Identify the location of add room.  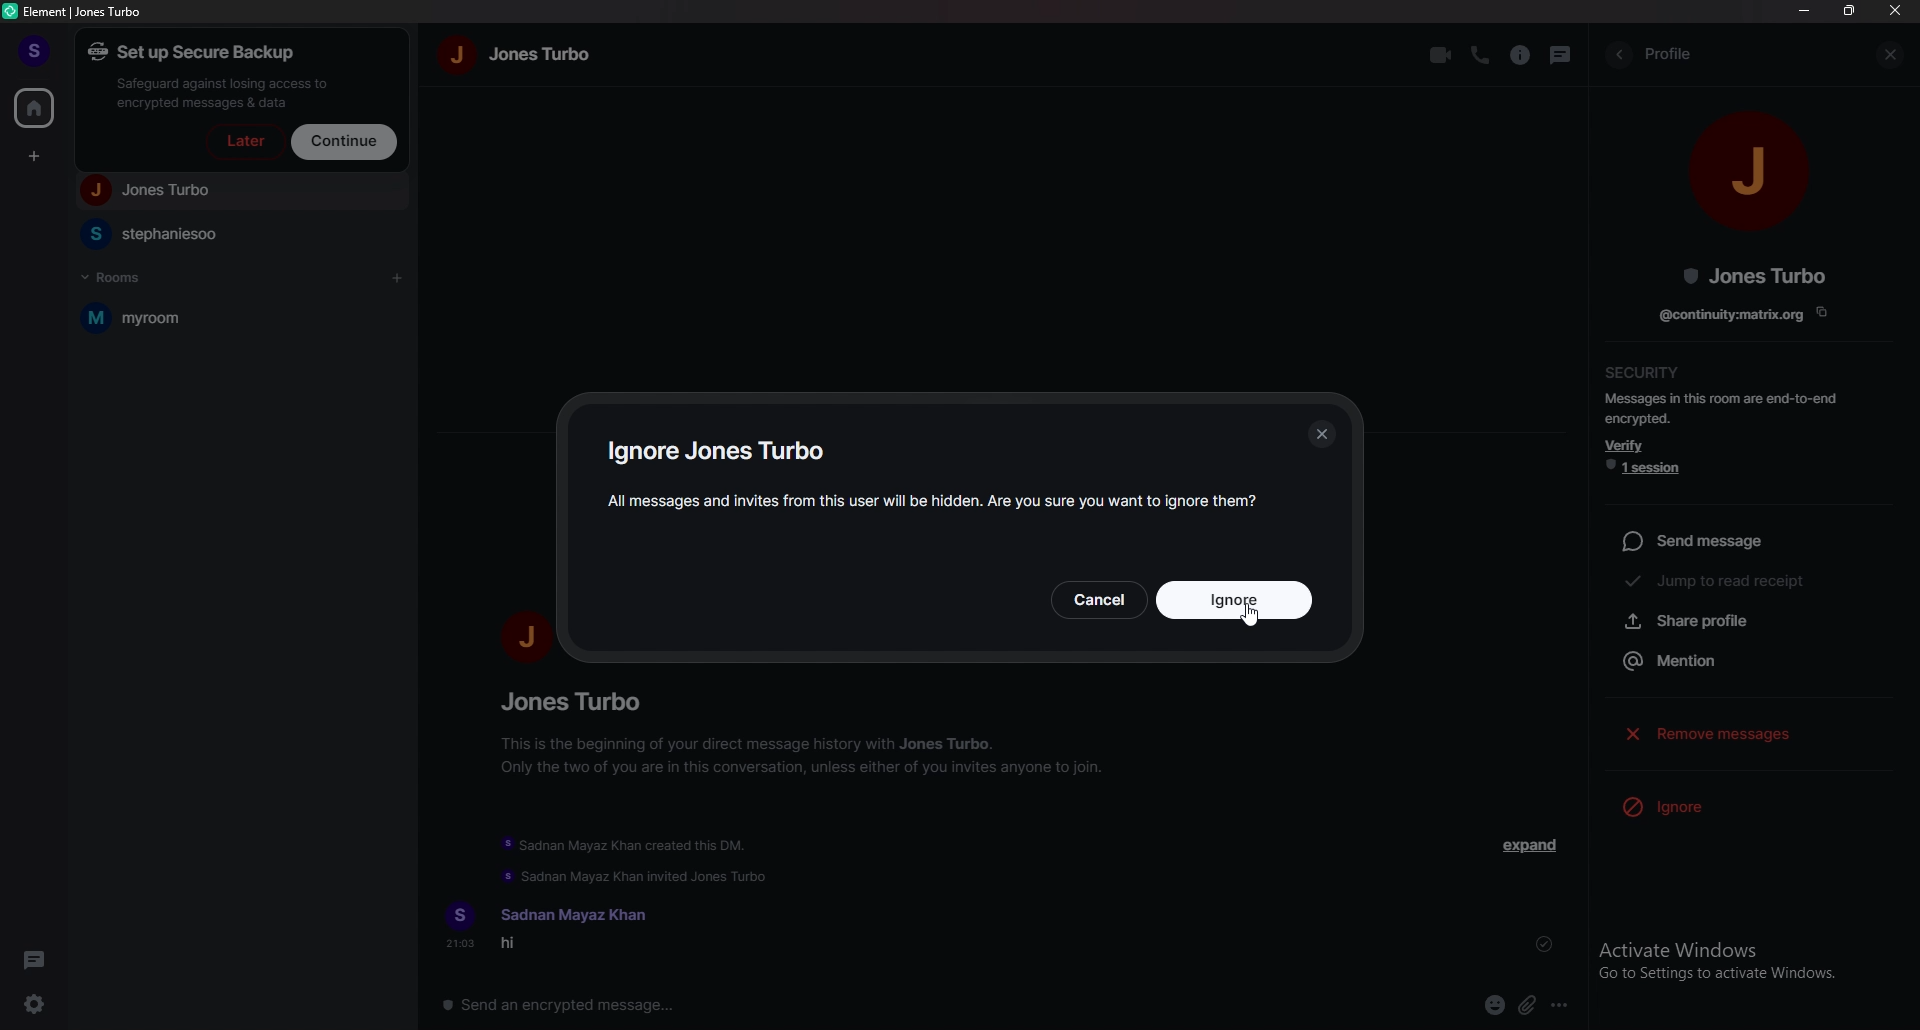
(396, 280).